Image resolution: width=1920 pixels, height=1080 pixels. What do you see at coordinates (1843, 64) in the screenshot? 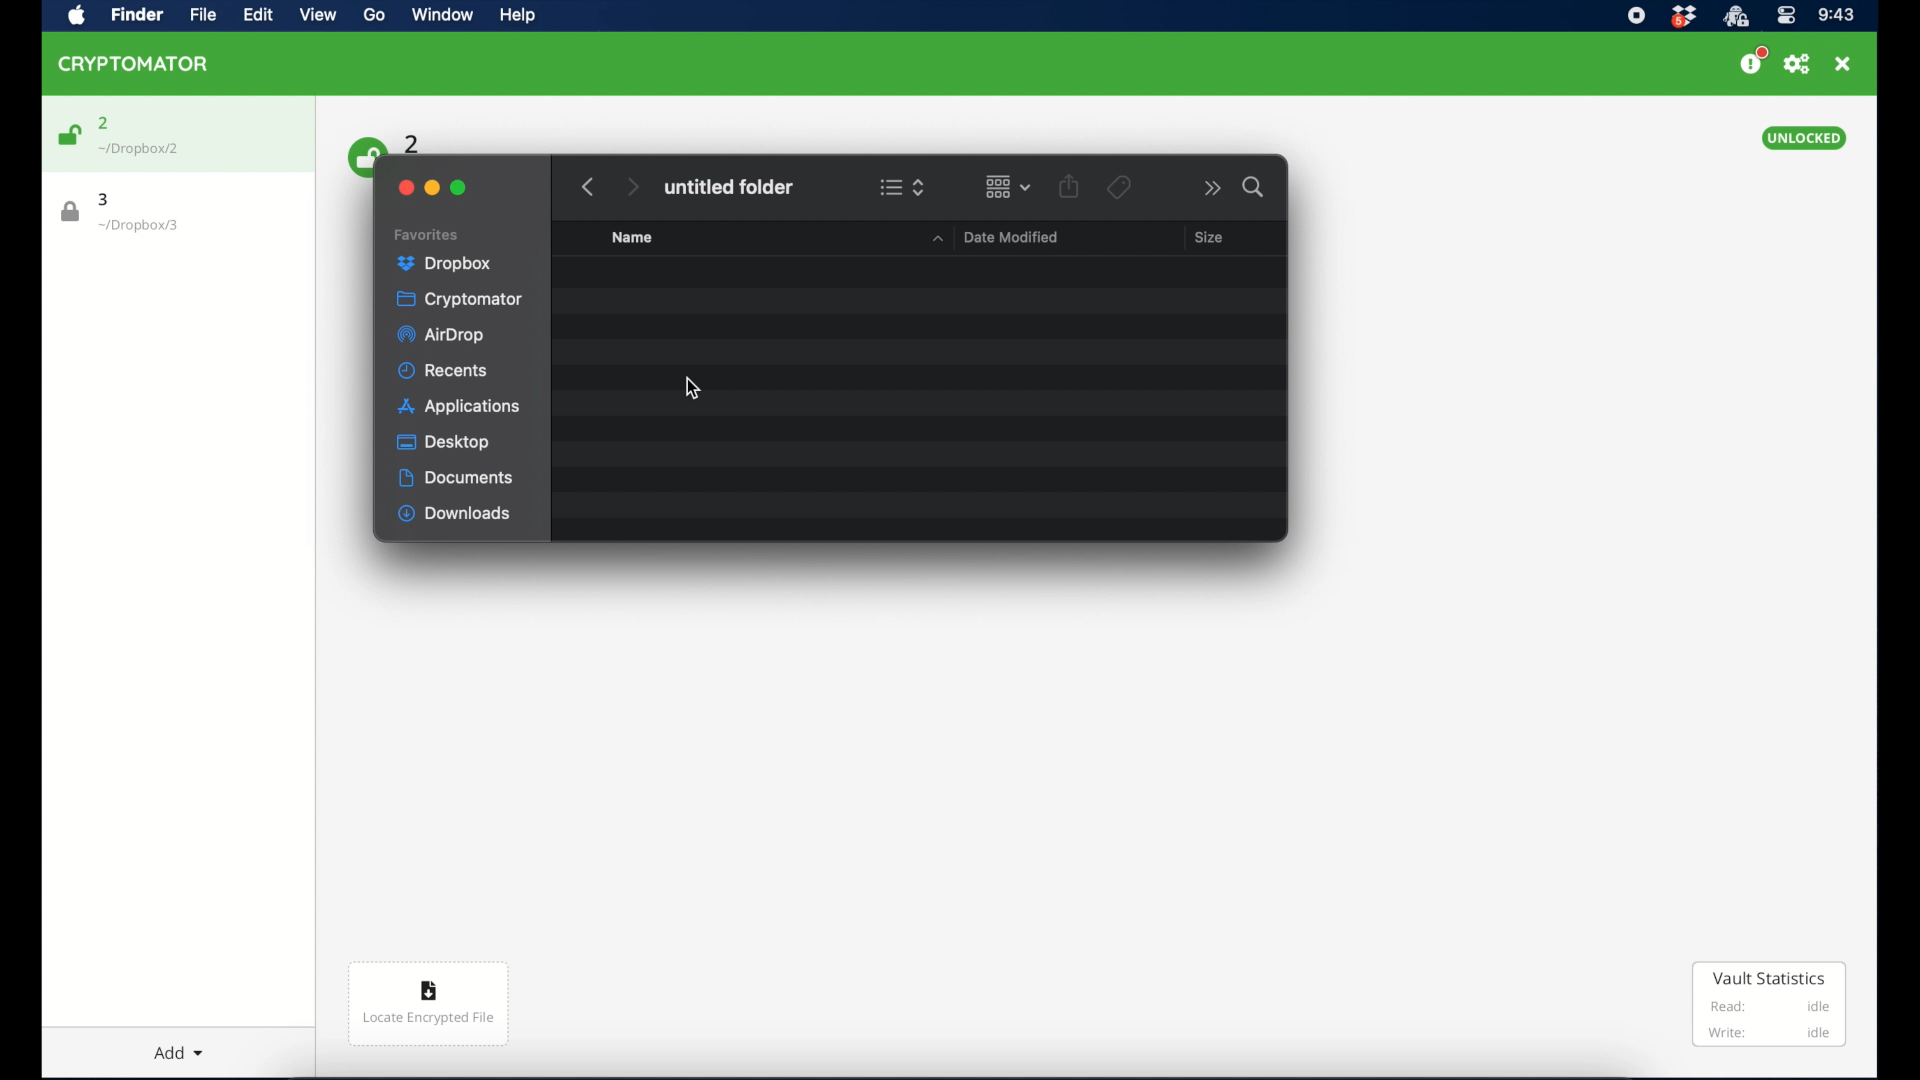
I see `close` at bounding box center [1843, 64].